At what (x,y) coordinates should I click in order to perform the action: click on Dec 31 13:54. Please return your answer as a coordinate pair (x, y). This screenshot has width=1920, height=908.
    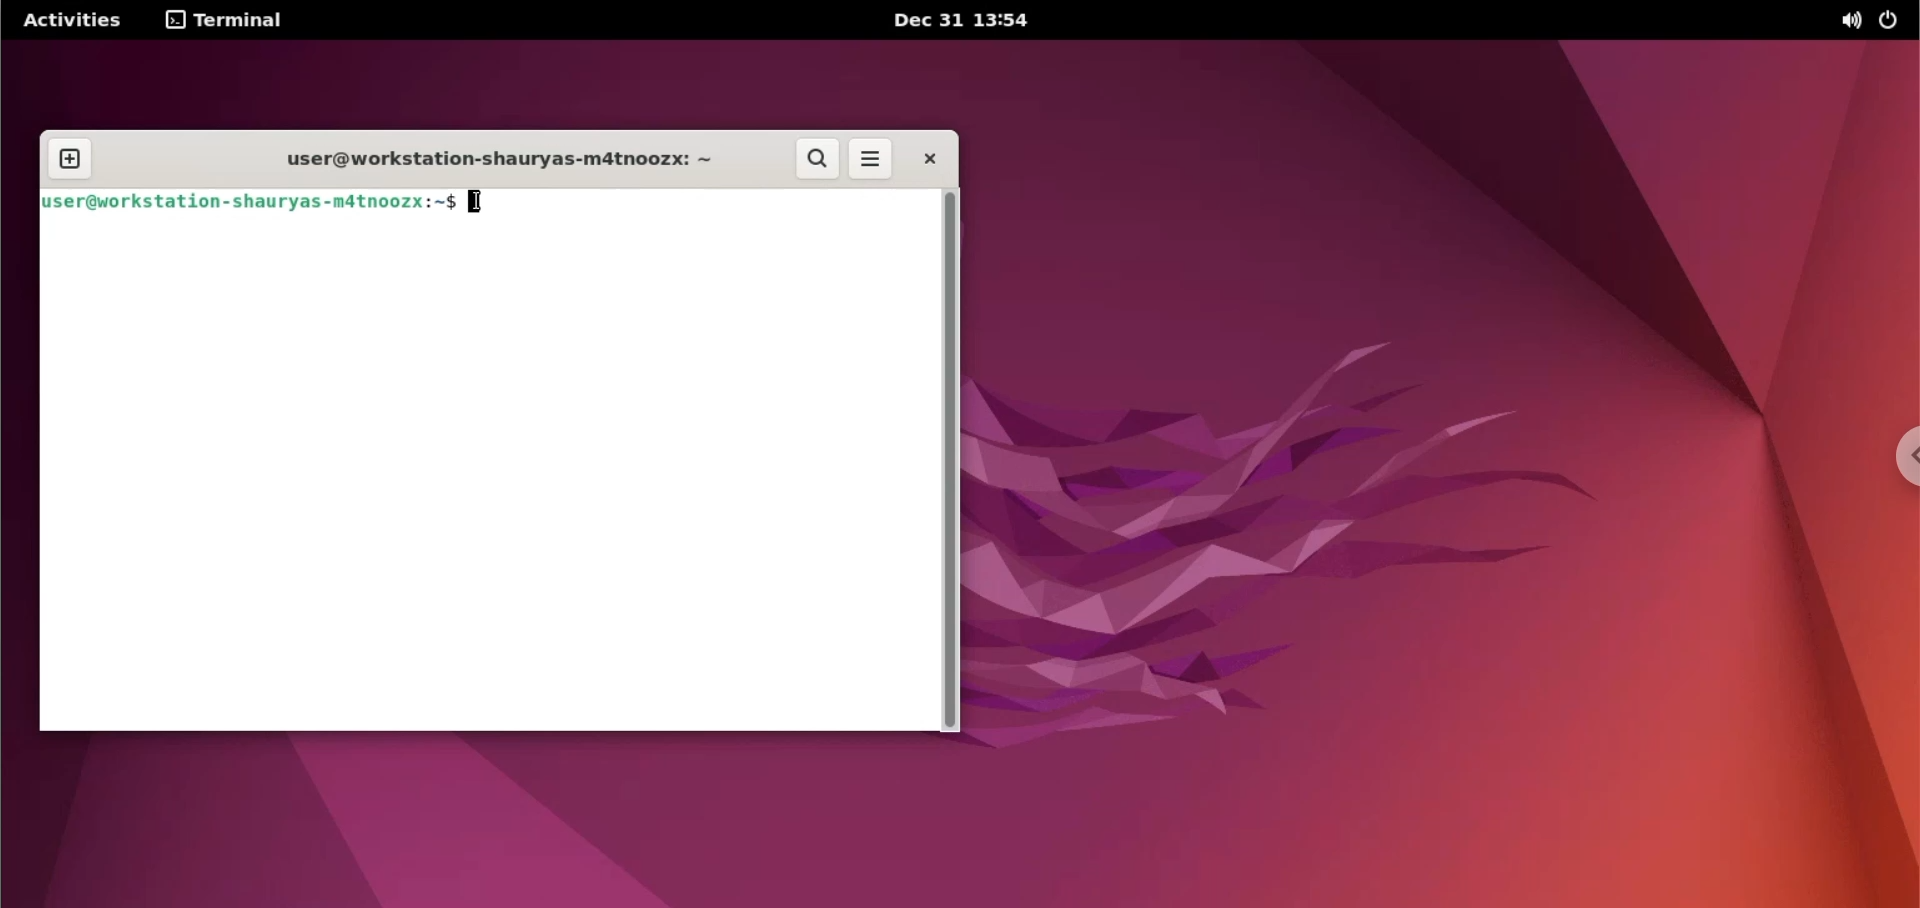
    Looking at the image, I should click on (968, 21).